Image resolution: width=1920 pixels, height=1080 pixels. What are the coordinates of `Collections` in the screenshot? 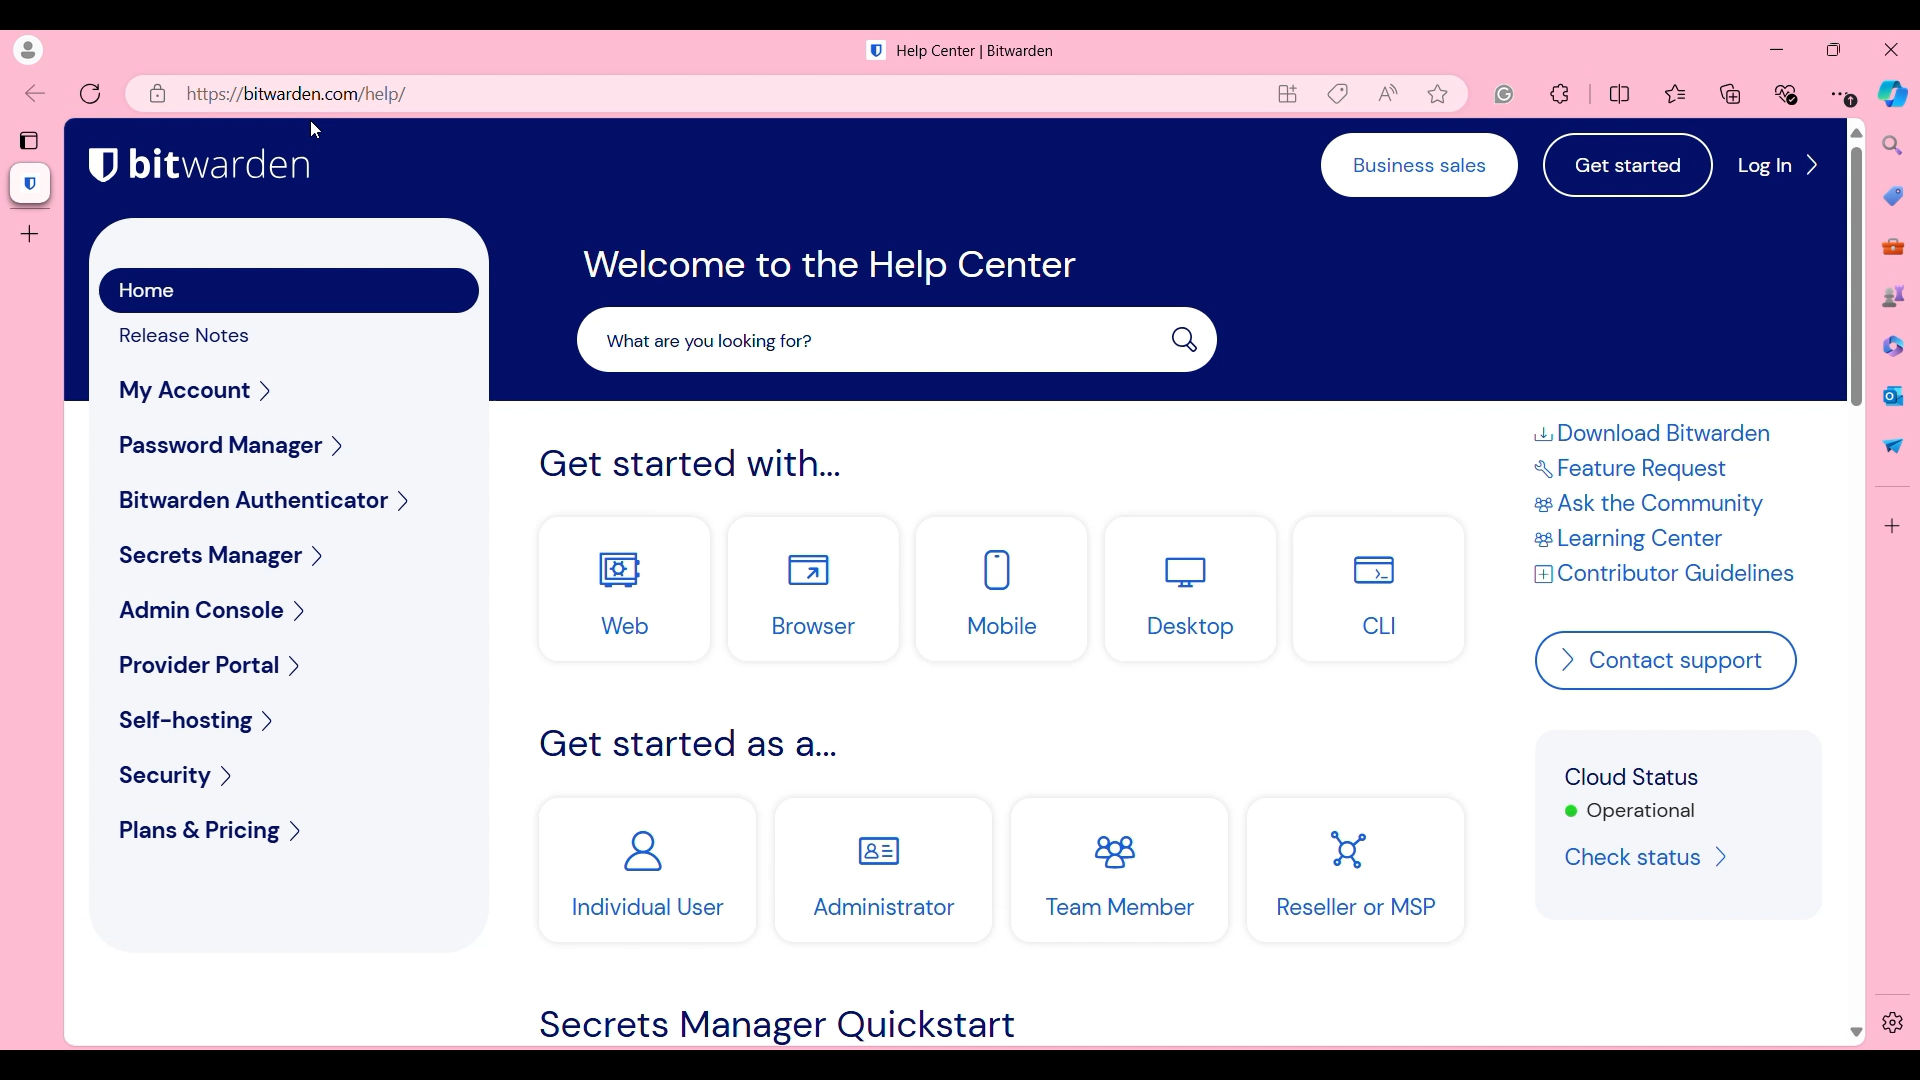 It's located at (1730, 94).